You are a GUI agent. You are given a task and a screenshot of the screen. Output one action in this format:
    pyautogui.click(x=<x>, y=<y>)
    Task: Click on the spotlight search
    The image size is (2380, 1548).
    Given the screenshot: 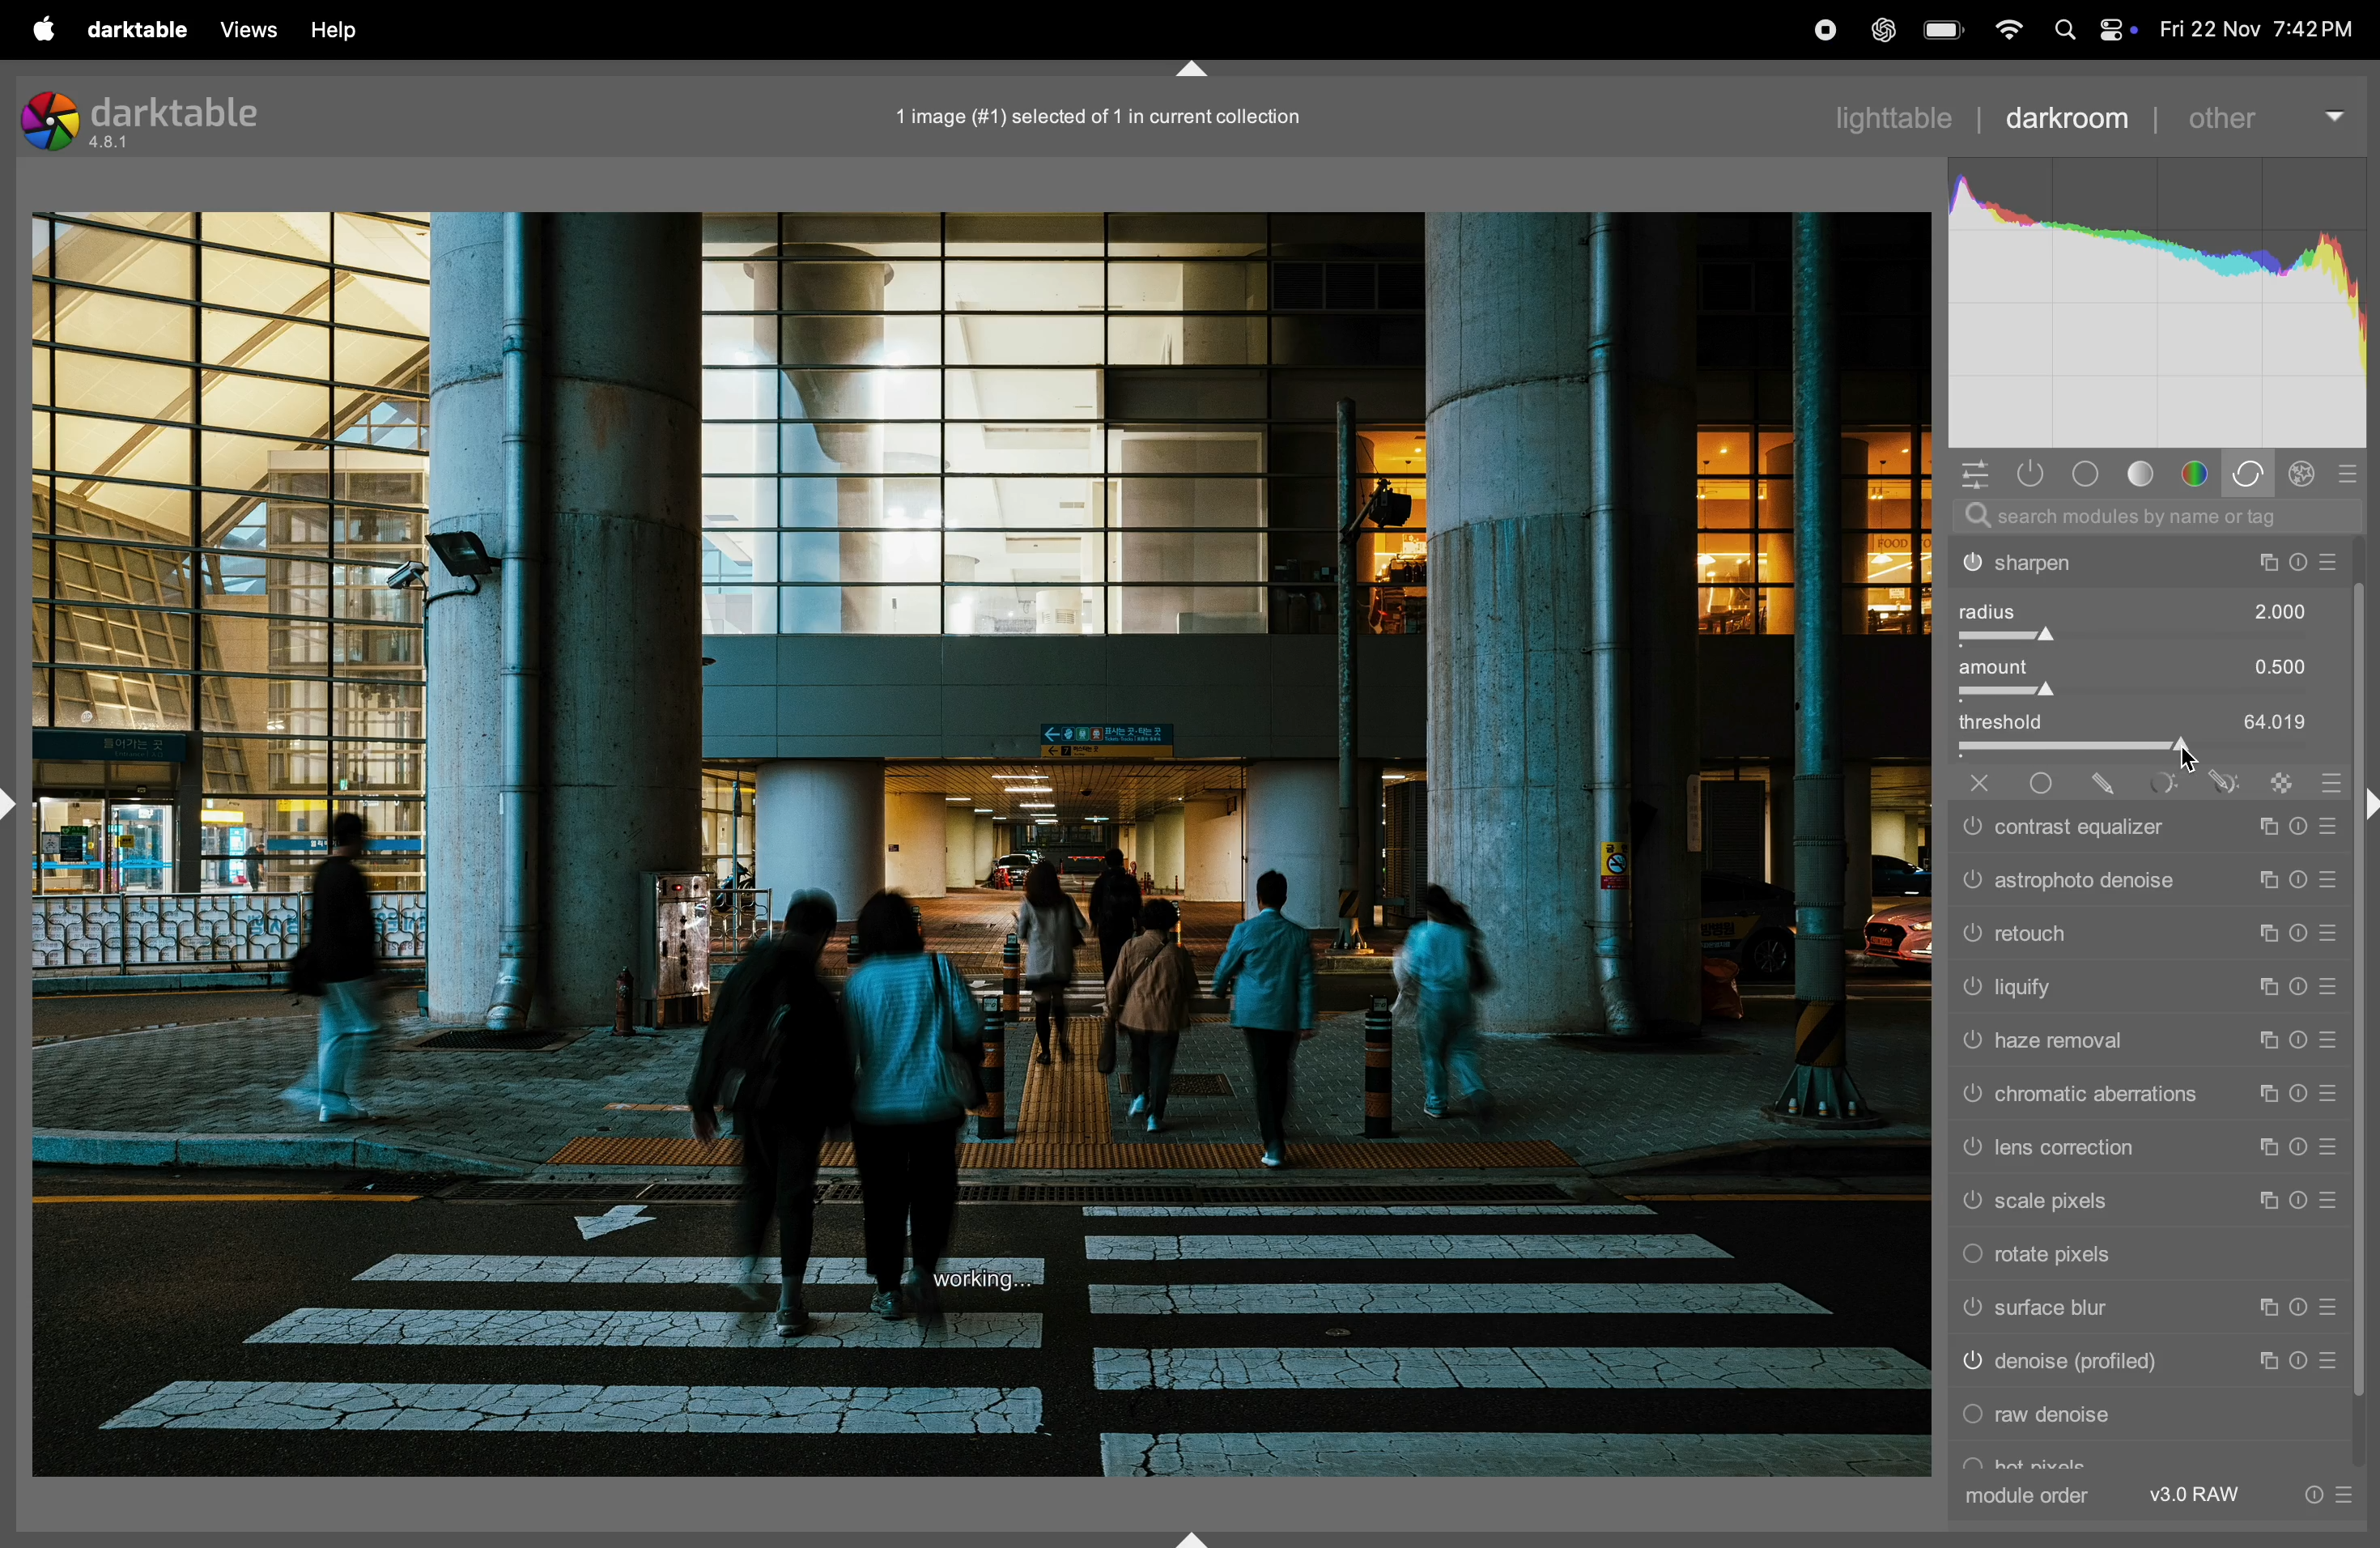 What is the action you would take?
    pyautogui.click(x=2064, y=32)
    